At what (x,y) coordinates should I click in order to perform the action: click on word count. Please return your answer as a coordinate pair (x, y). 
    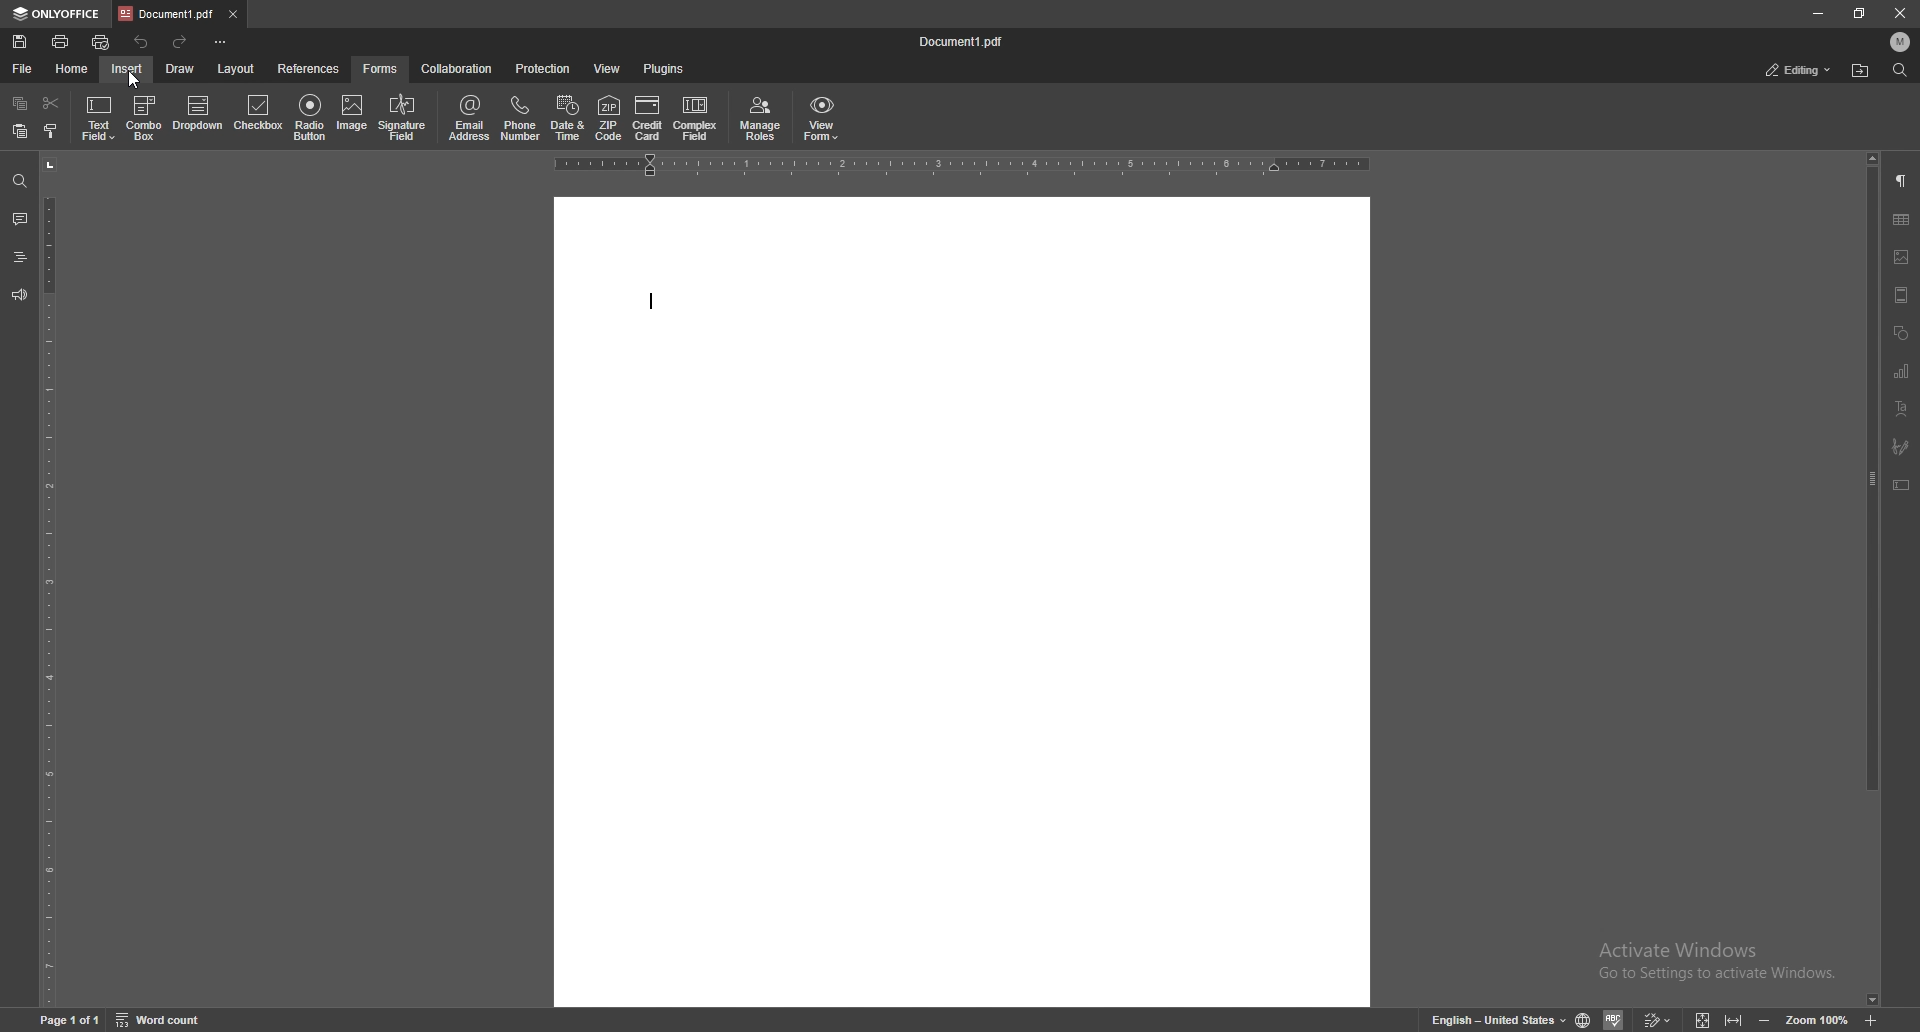
    Looking at the image, I should click on (158, 1020).